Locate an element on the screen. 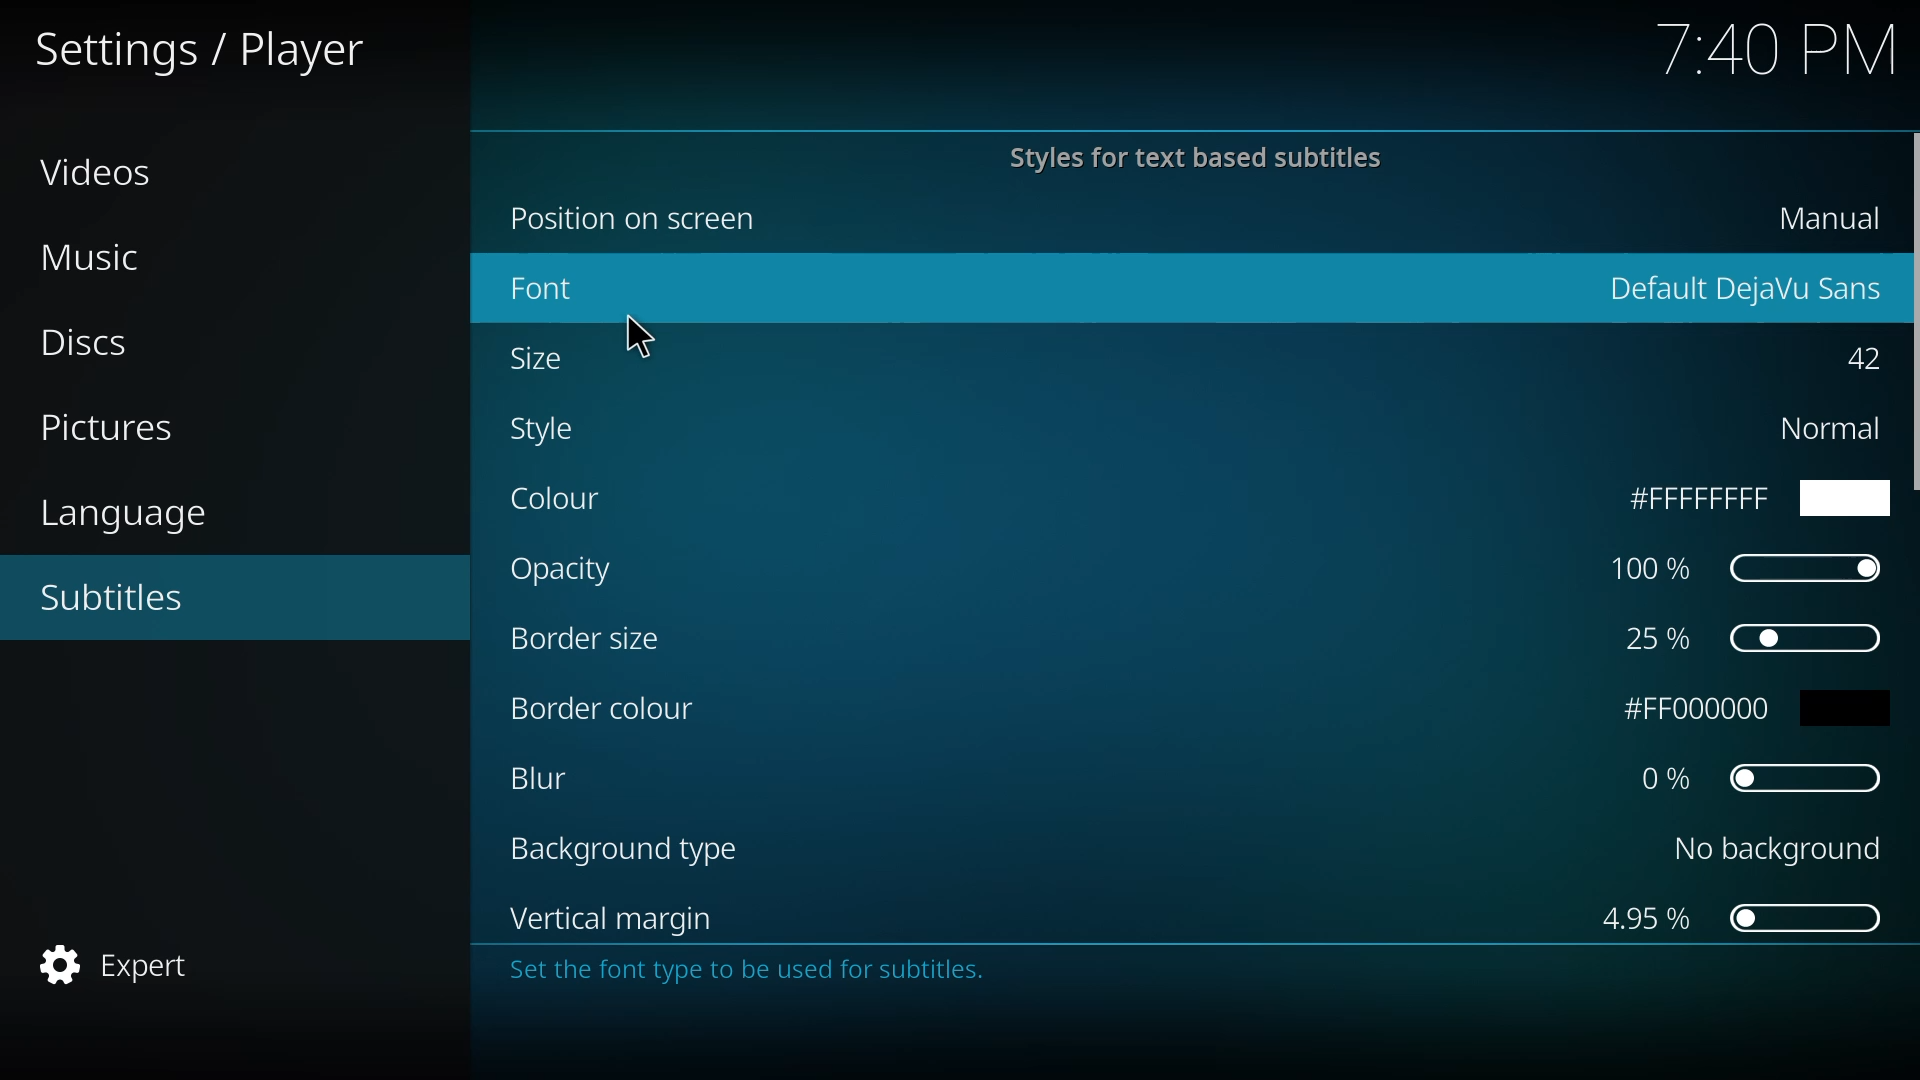 This screenshot has width=1920, height=1080. info is located at coordinates (1179, 976).